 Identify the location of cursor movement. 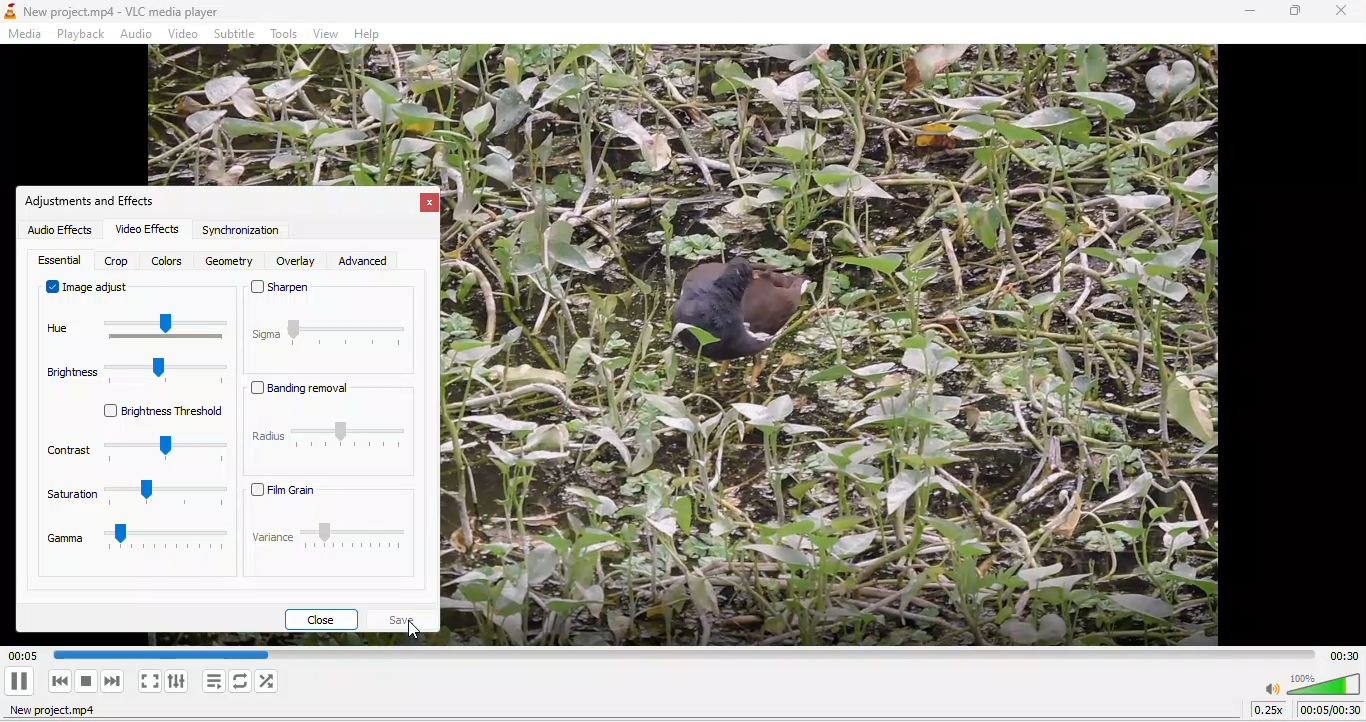
(422, 631).